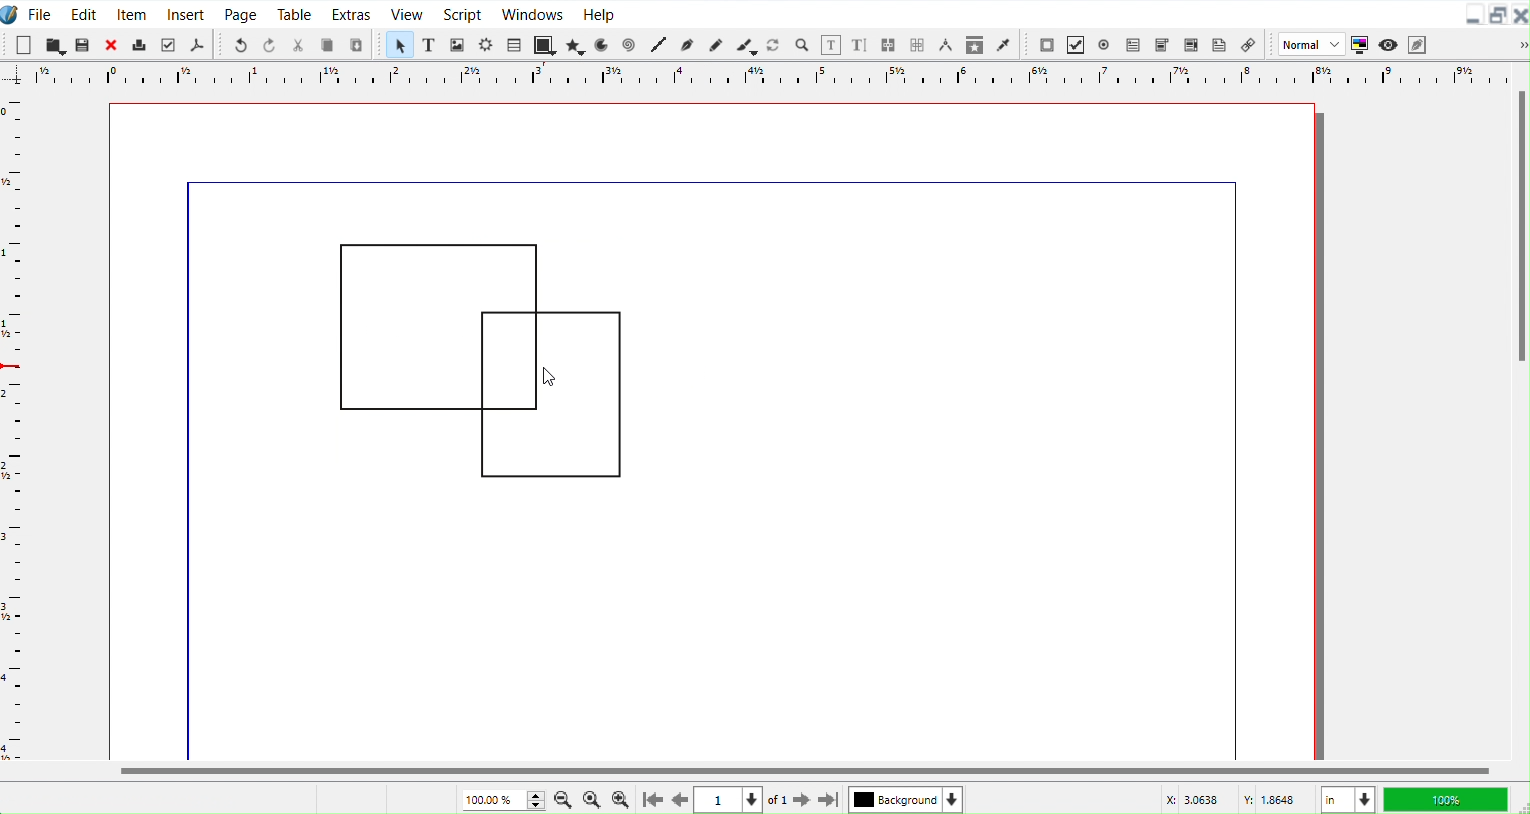 This screenshot has width=1530, height=814. What do you see at coordinates (83, 12) in the screenshot?
I see `Edit` at bounding box center [83, 12].